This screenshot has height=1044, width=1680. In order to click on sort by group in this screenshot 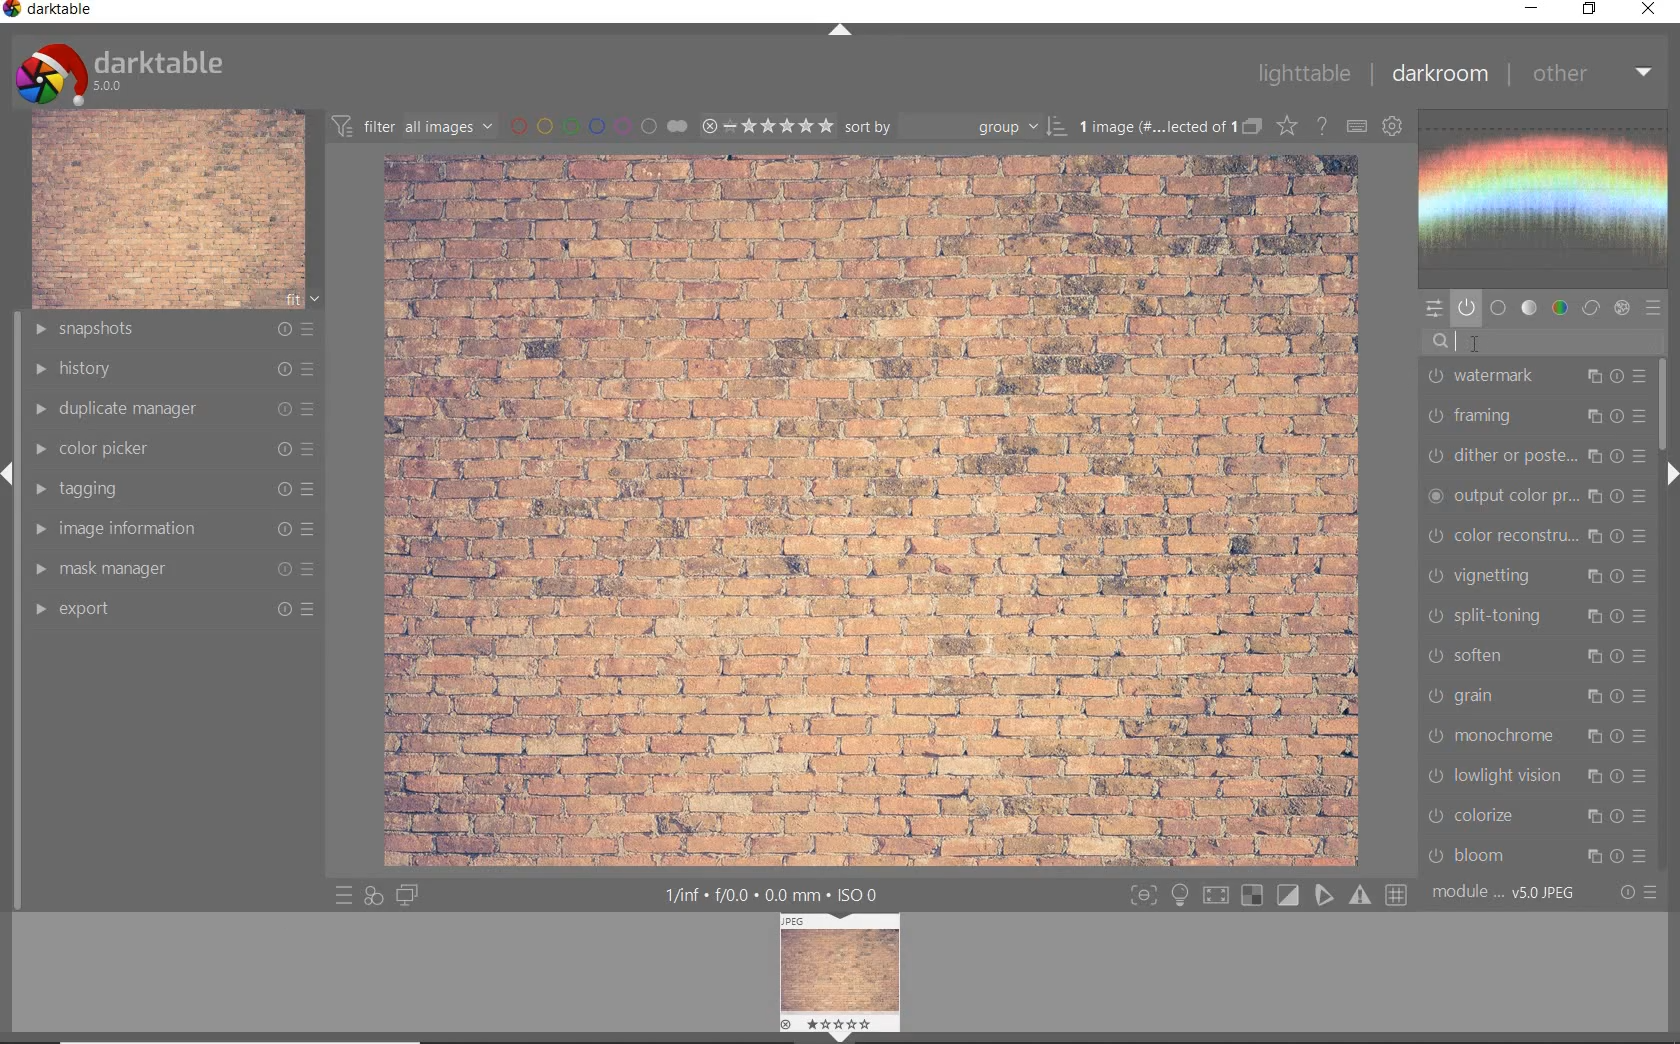, I will do `click(955, 127)`.